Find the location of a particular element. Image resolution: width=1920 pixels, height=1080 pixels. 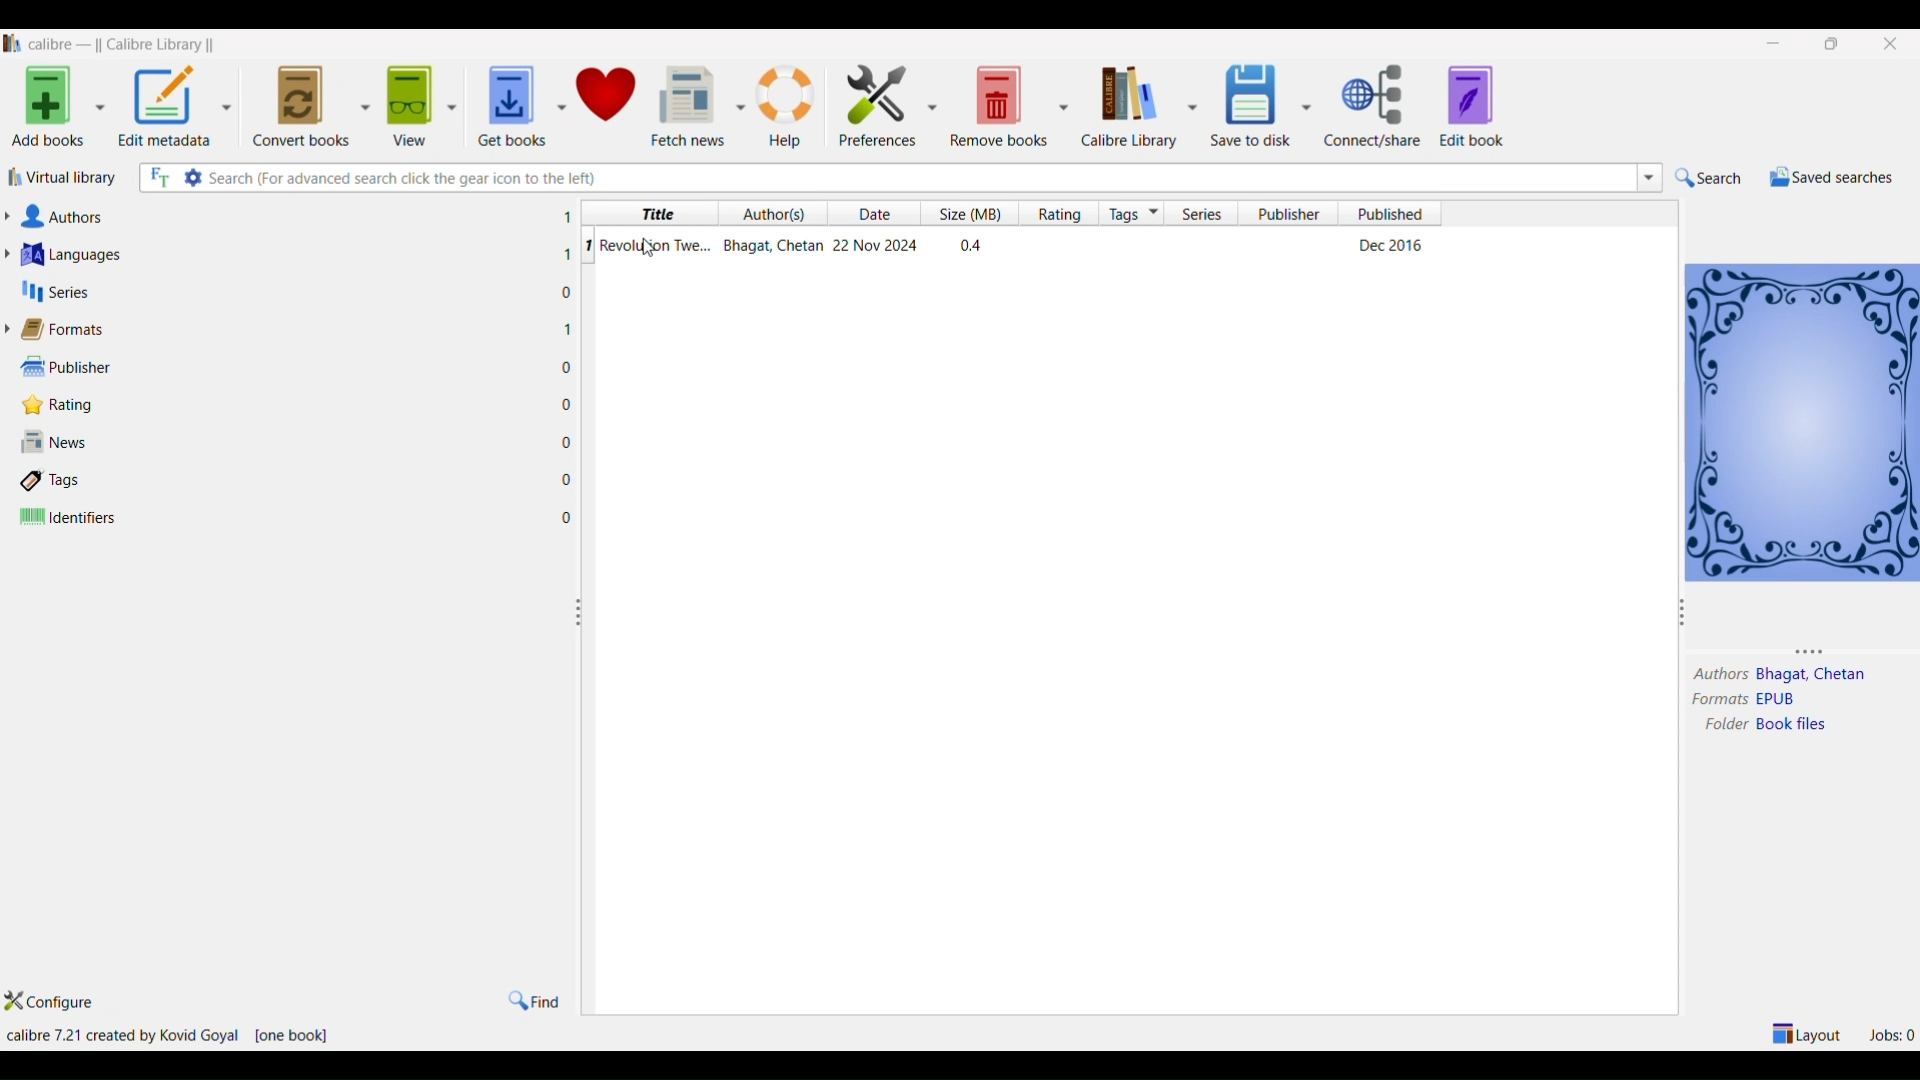

series and number of series is located at coordinates (56, 292).